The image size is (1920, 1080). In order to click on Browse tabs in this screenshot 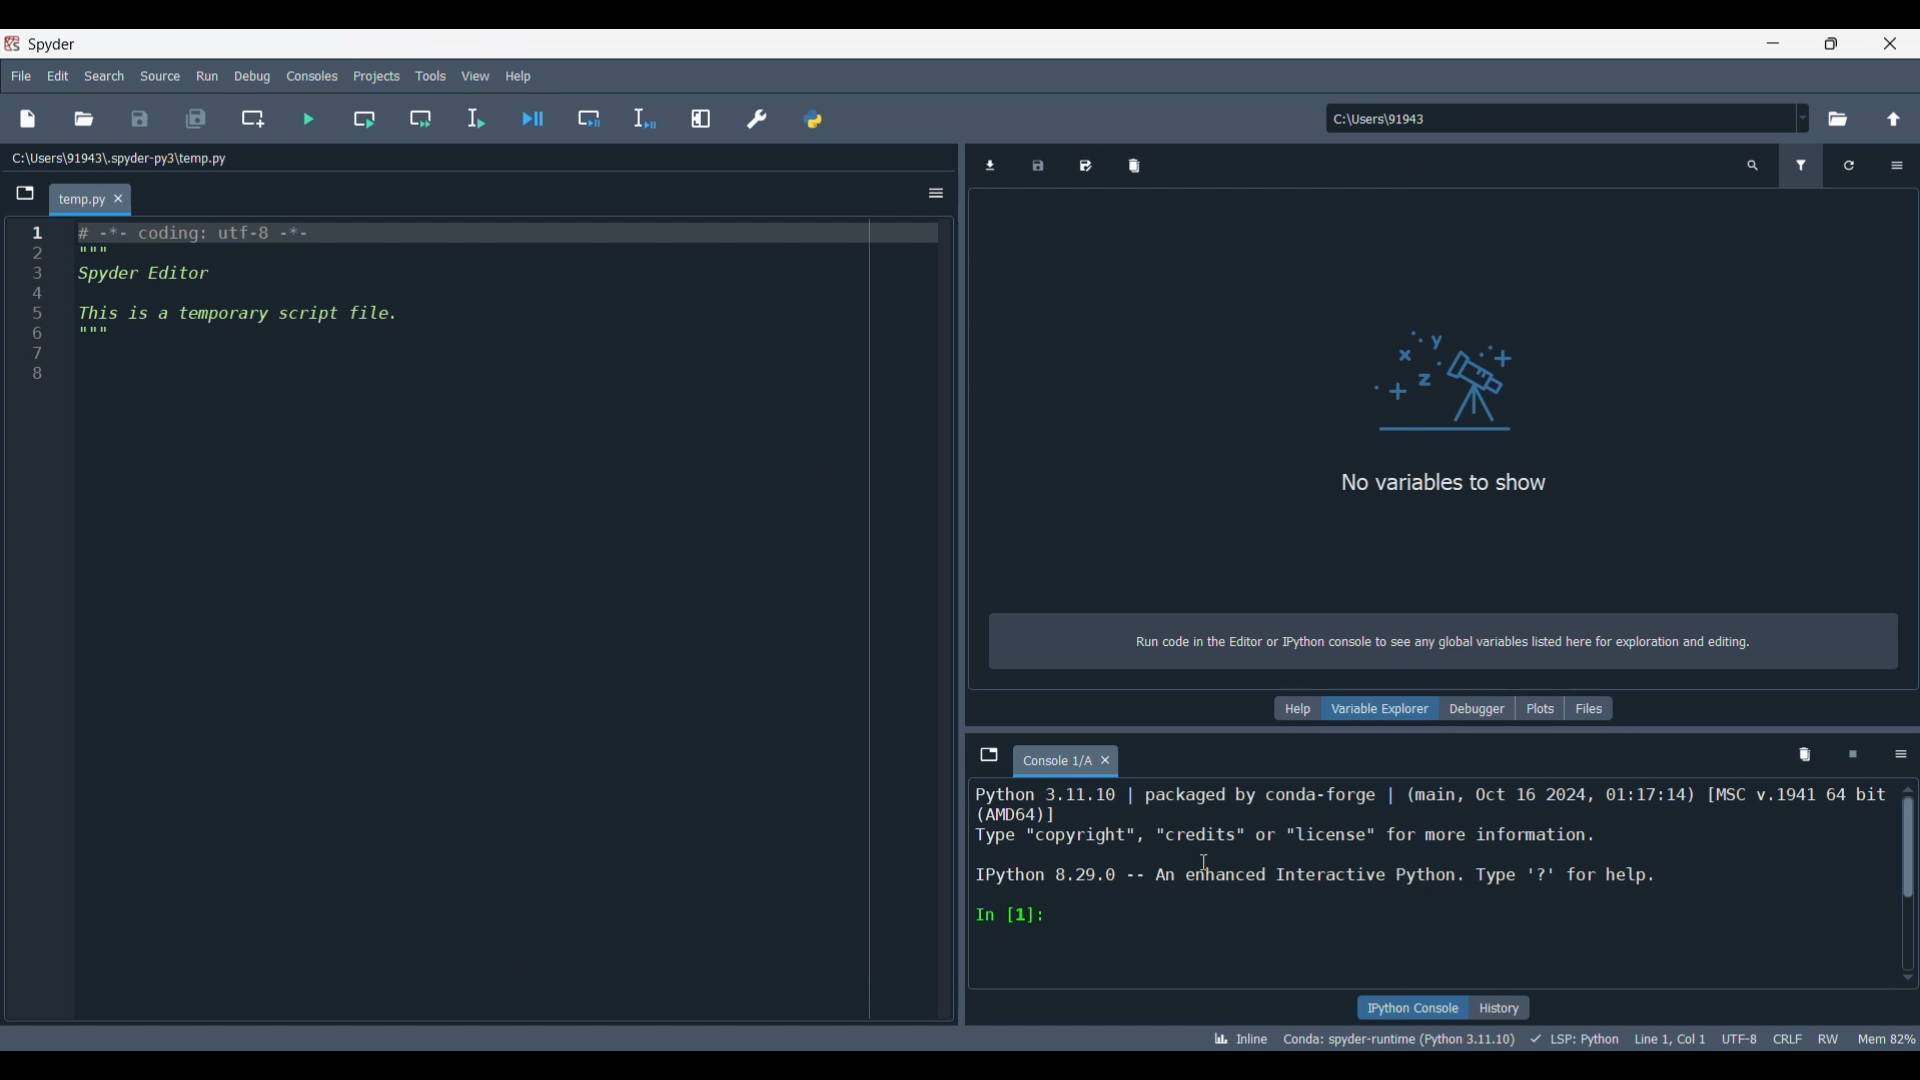, I will do `click(989, 754)`.